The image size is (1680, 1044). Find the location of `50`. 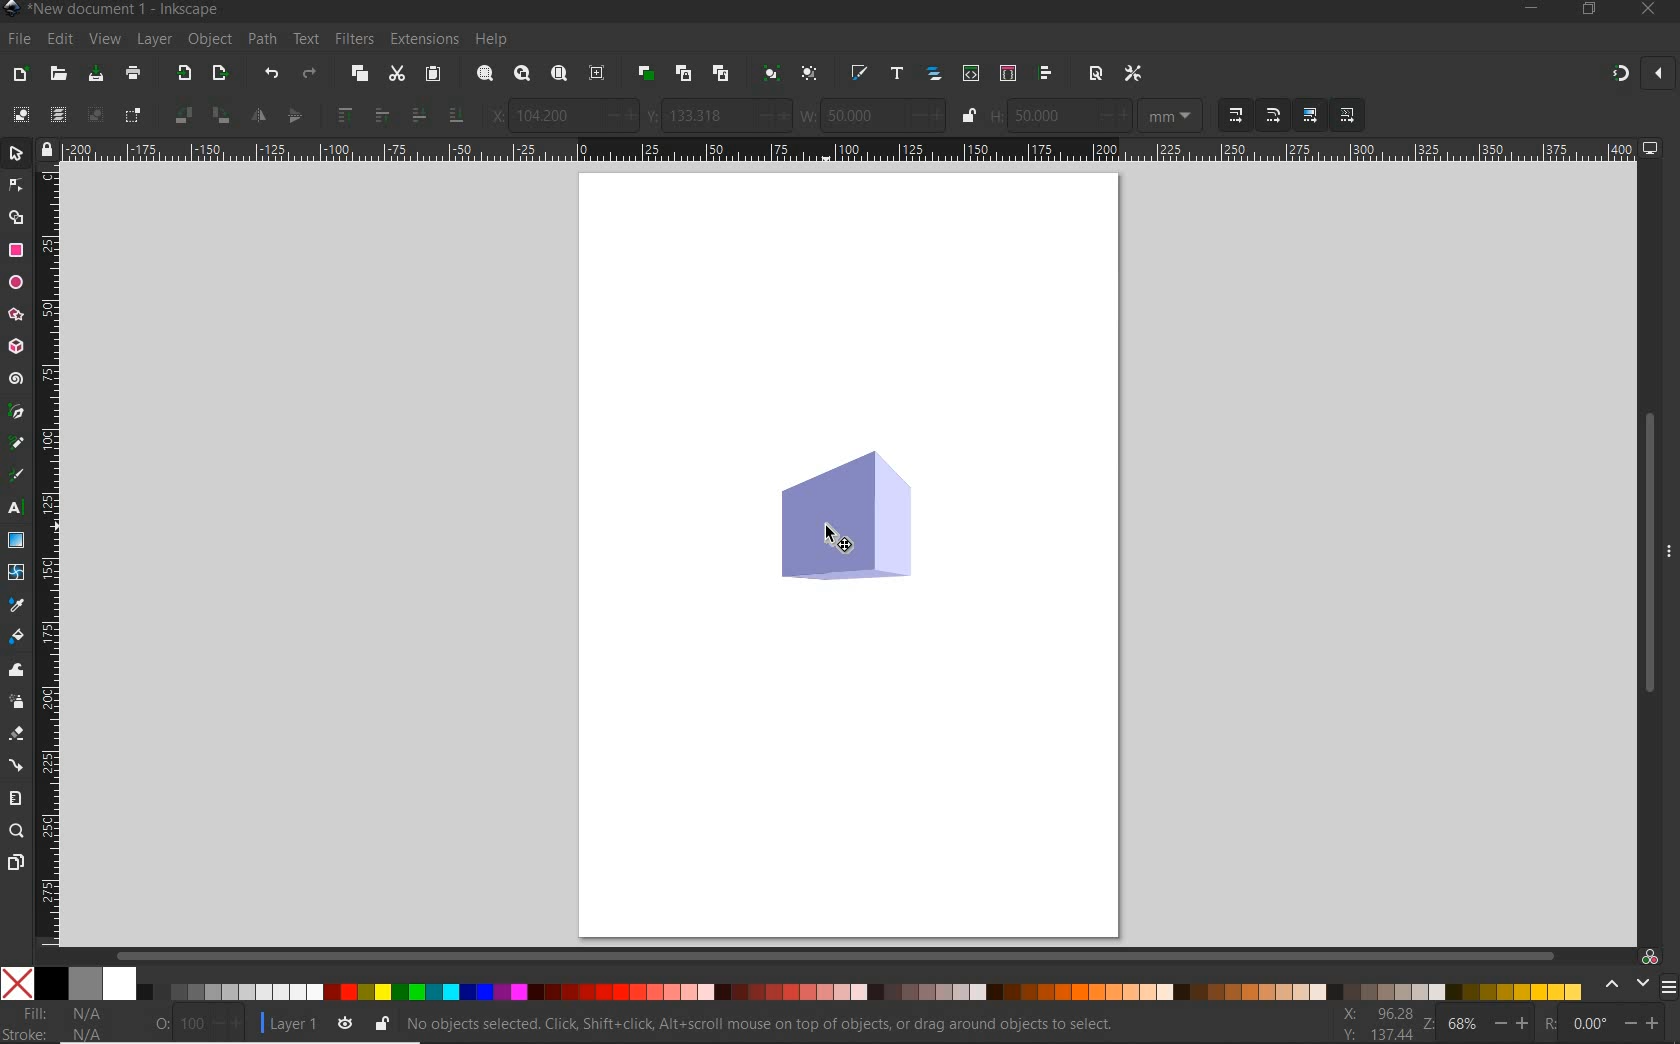

50 is located at coordinates (861, 115).